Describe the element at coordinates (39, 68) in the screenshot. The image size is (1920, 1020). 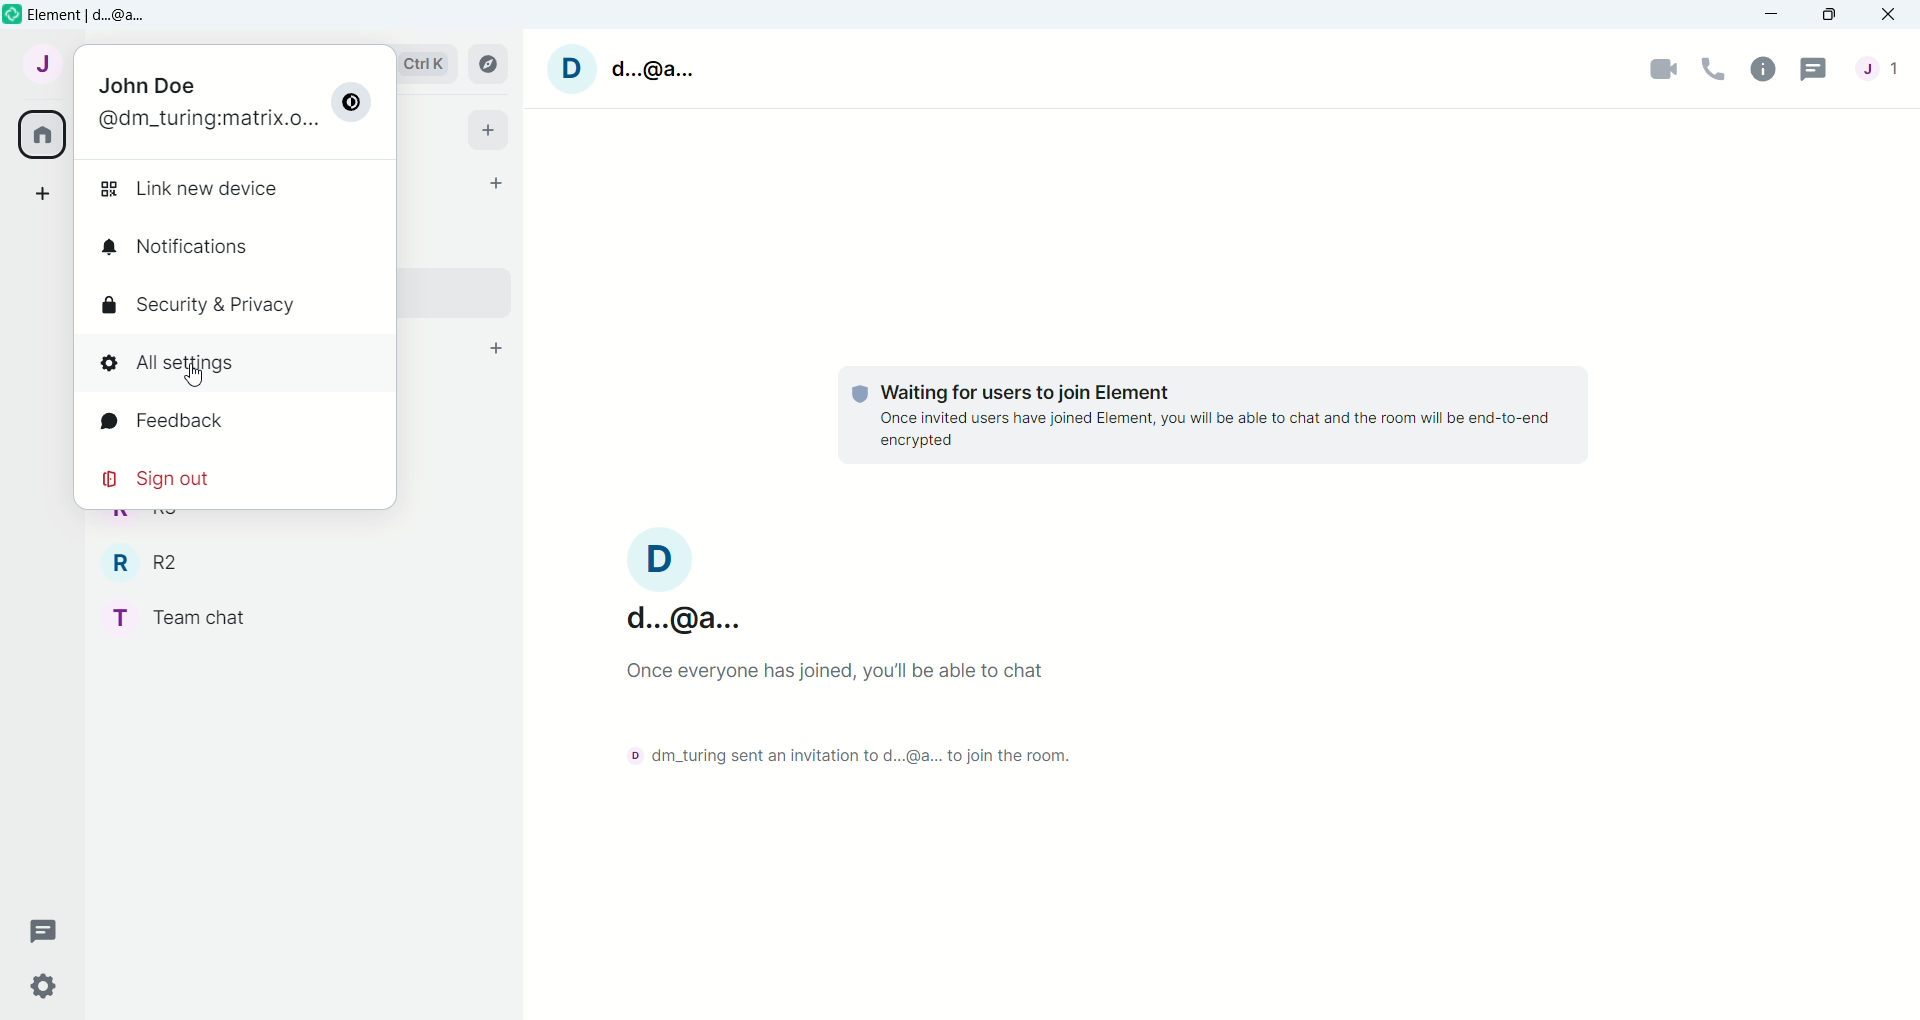
I see `User options` at that location.